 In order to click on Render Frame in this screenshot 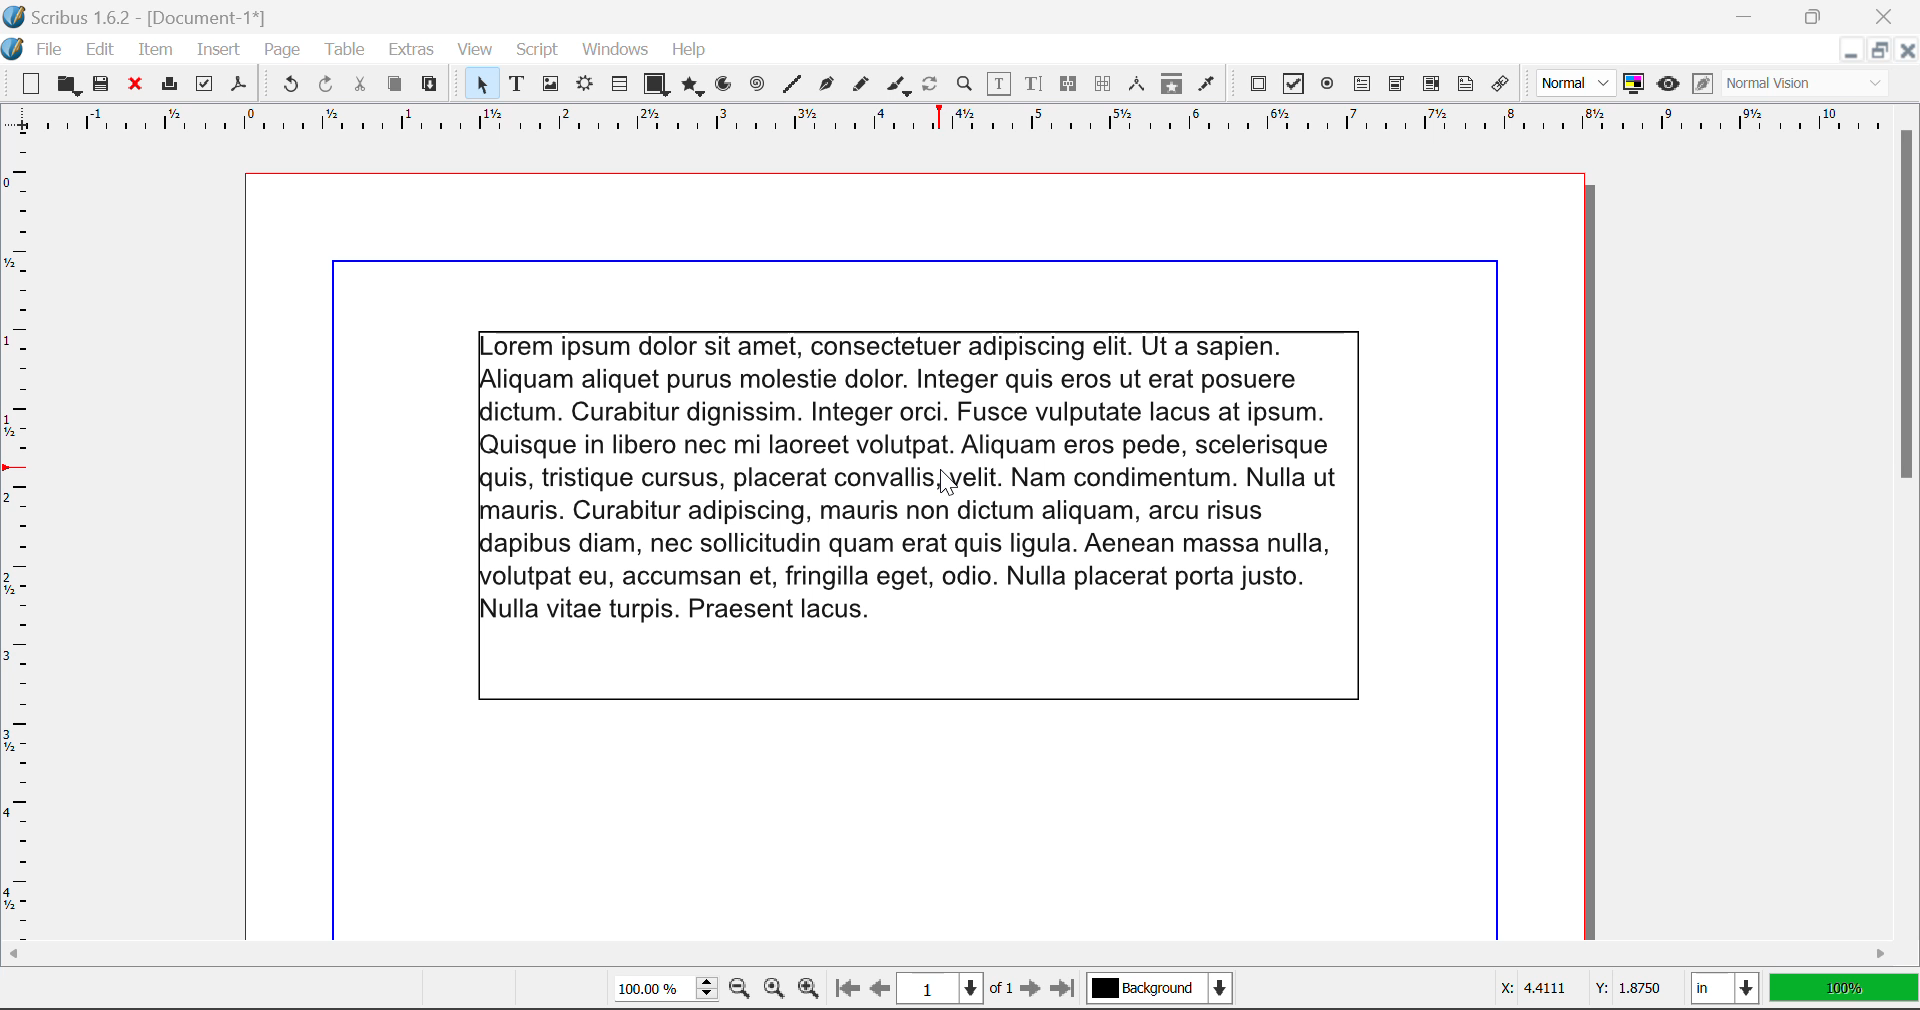, I will do `click(584, 86)`.